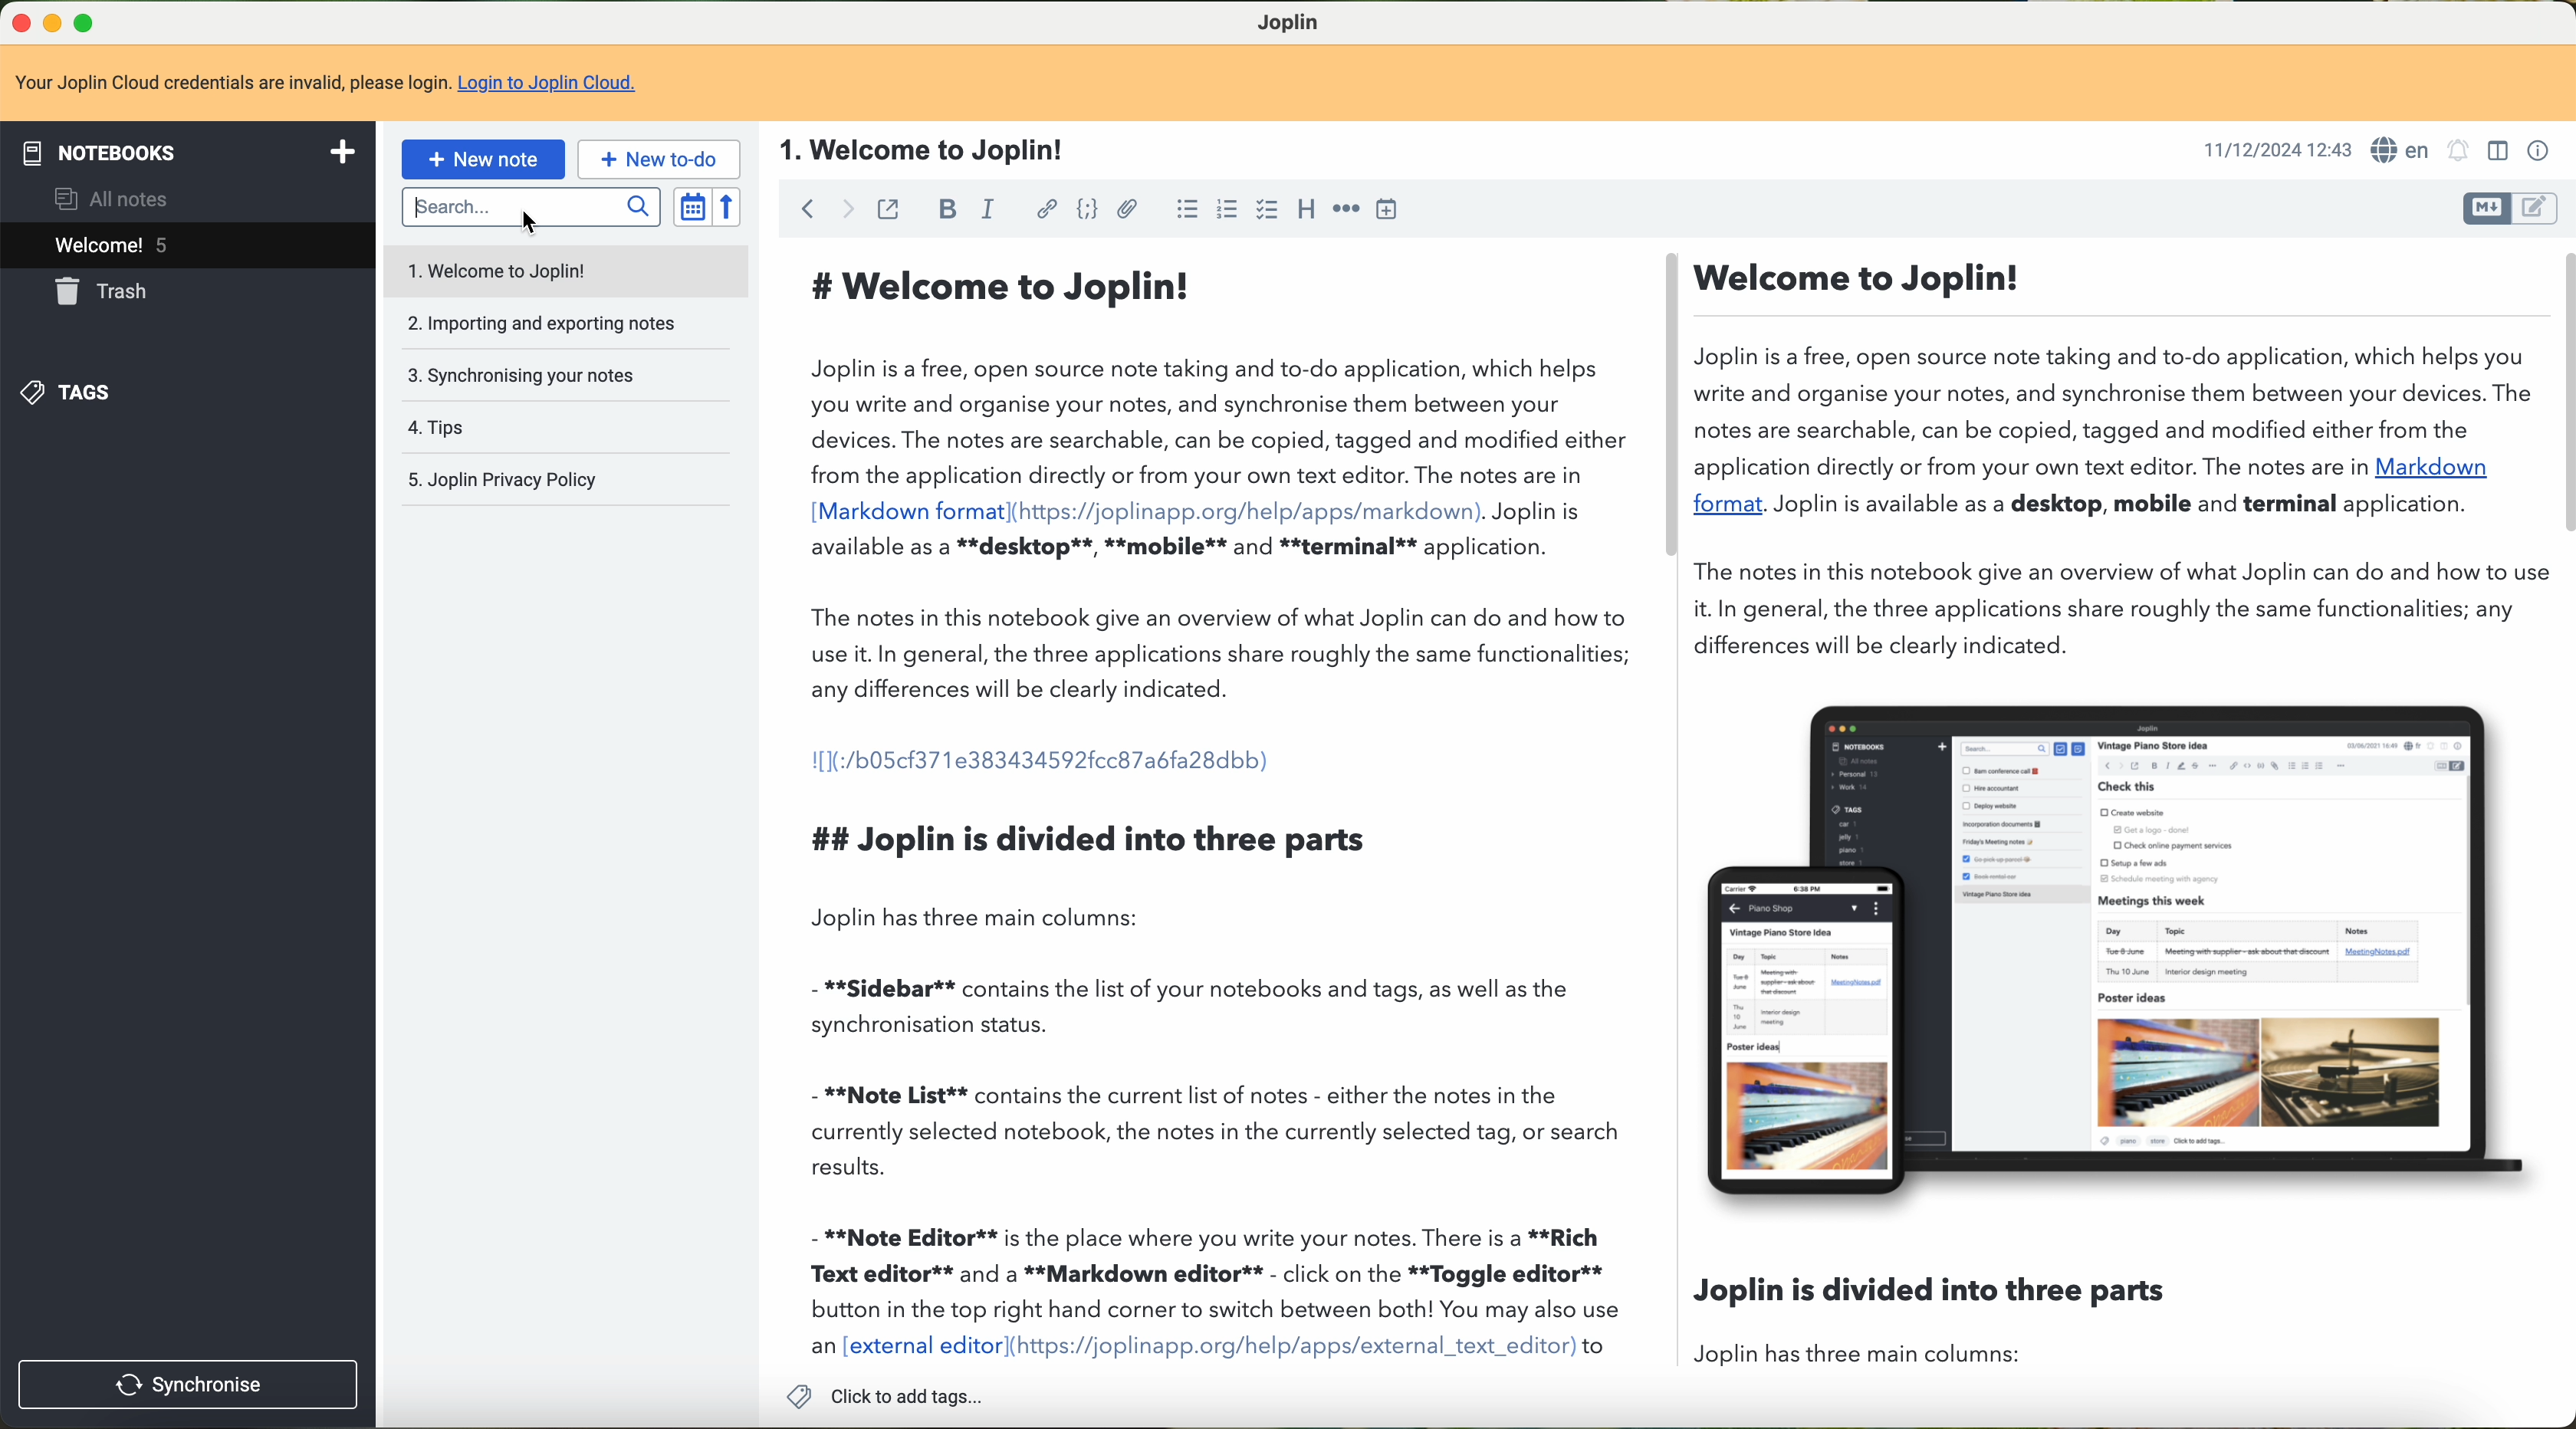  Describe the element at coordinates (563, 272) in the screenshot. I see `welcome to Joplin note` at that location.